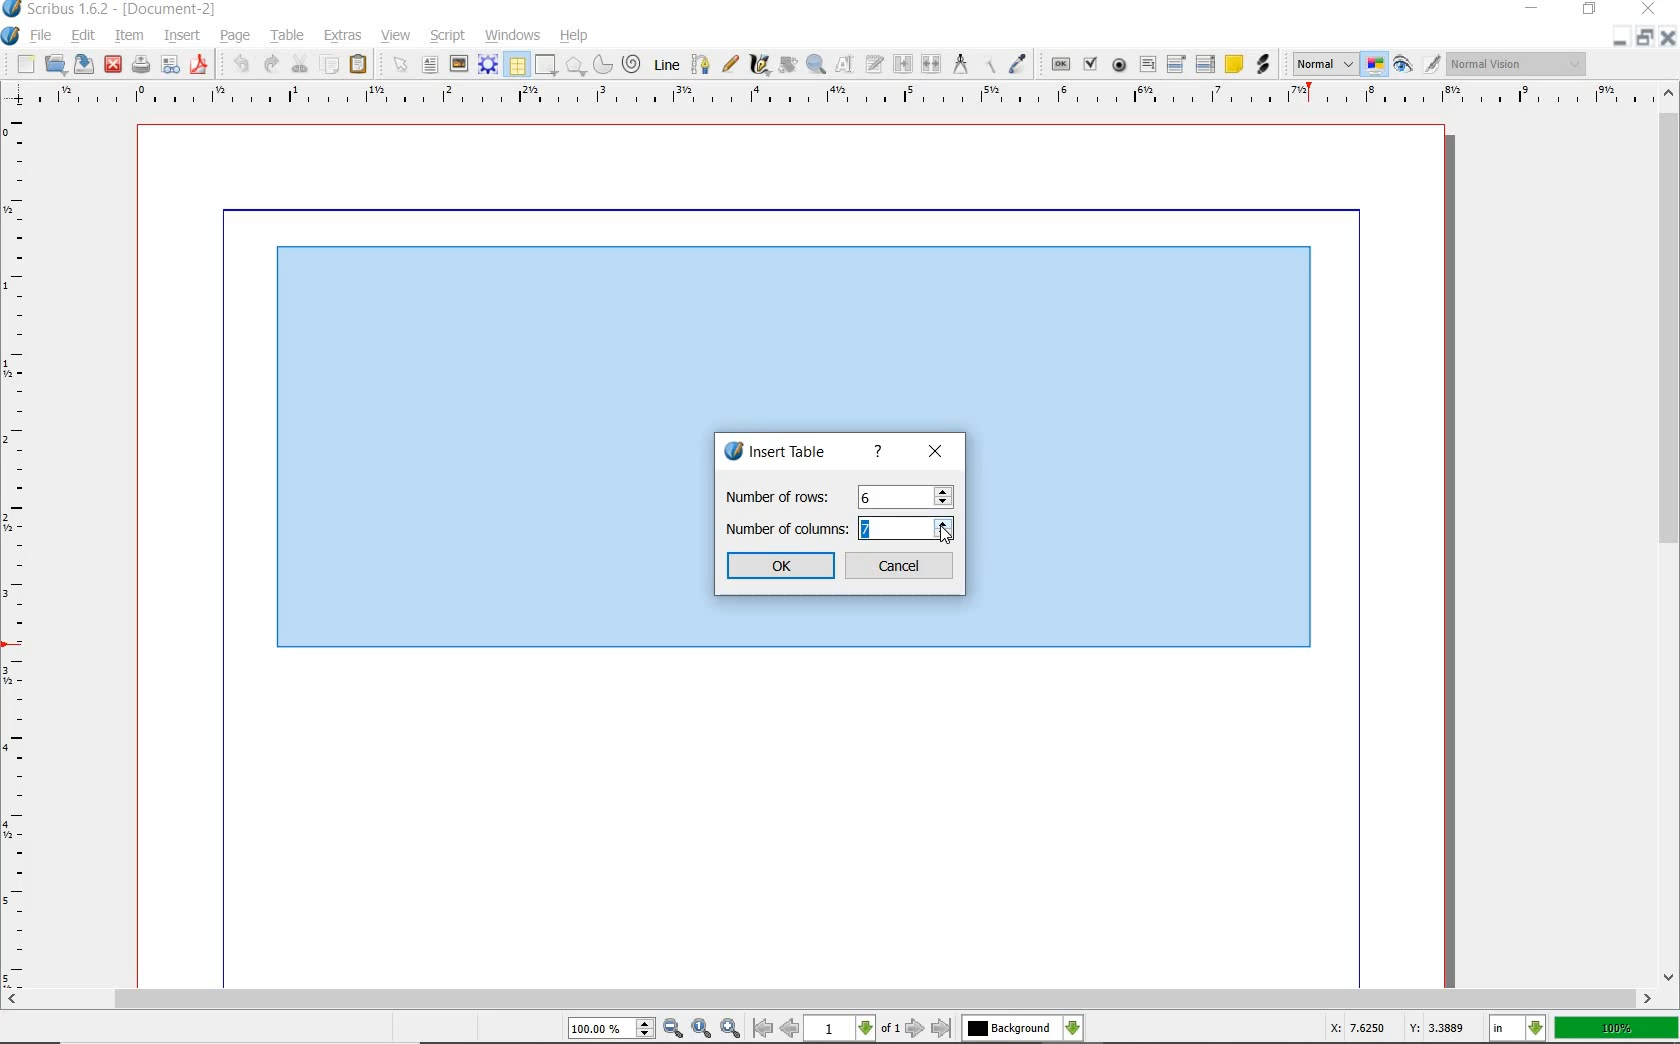 The height and width of the screenshot is (1044, 1680). Describe the element at coordinates (879, 451) in the screenshot. I see `help` at that location.